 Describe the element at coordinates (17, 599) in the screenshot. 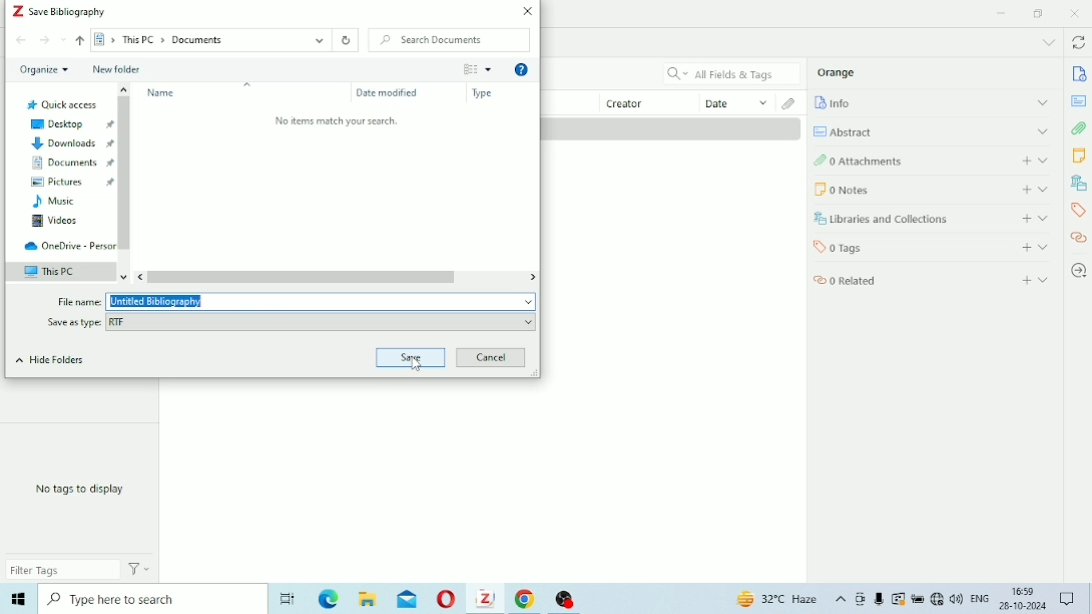

I see `Microsoft Edge` at that location.